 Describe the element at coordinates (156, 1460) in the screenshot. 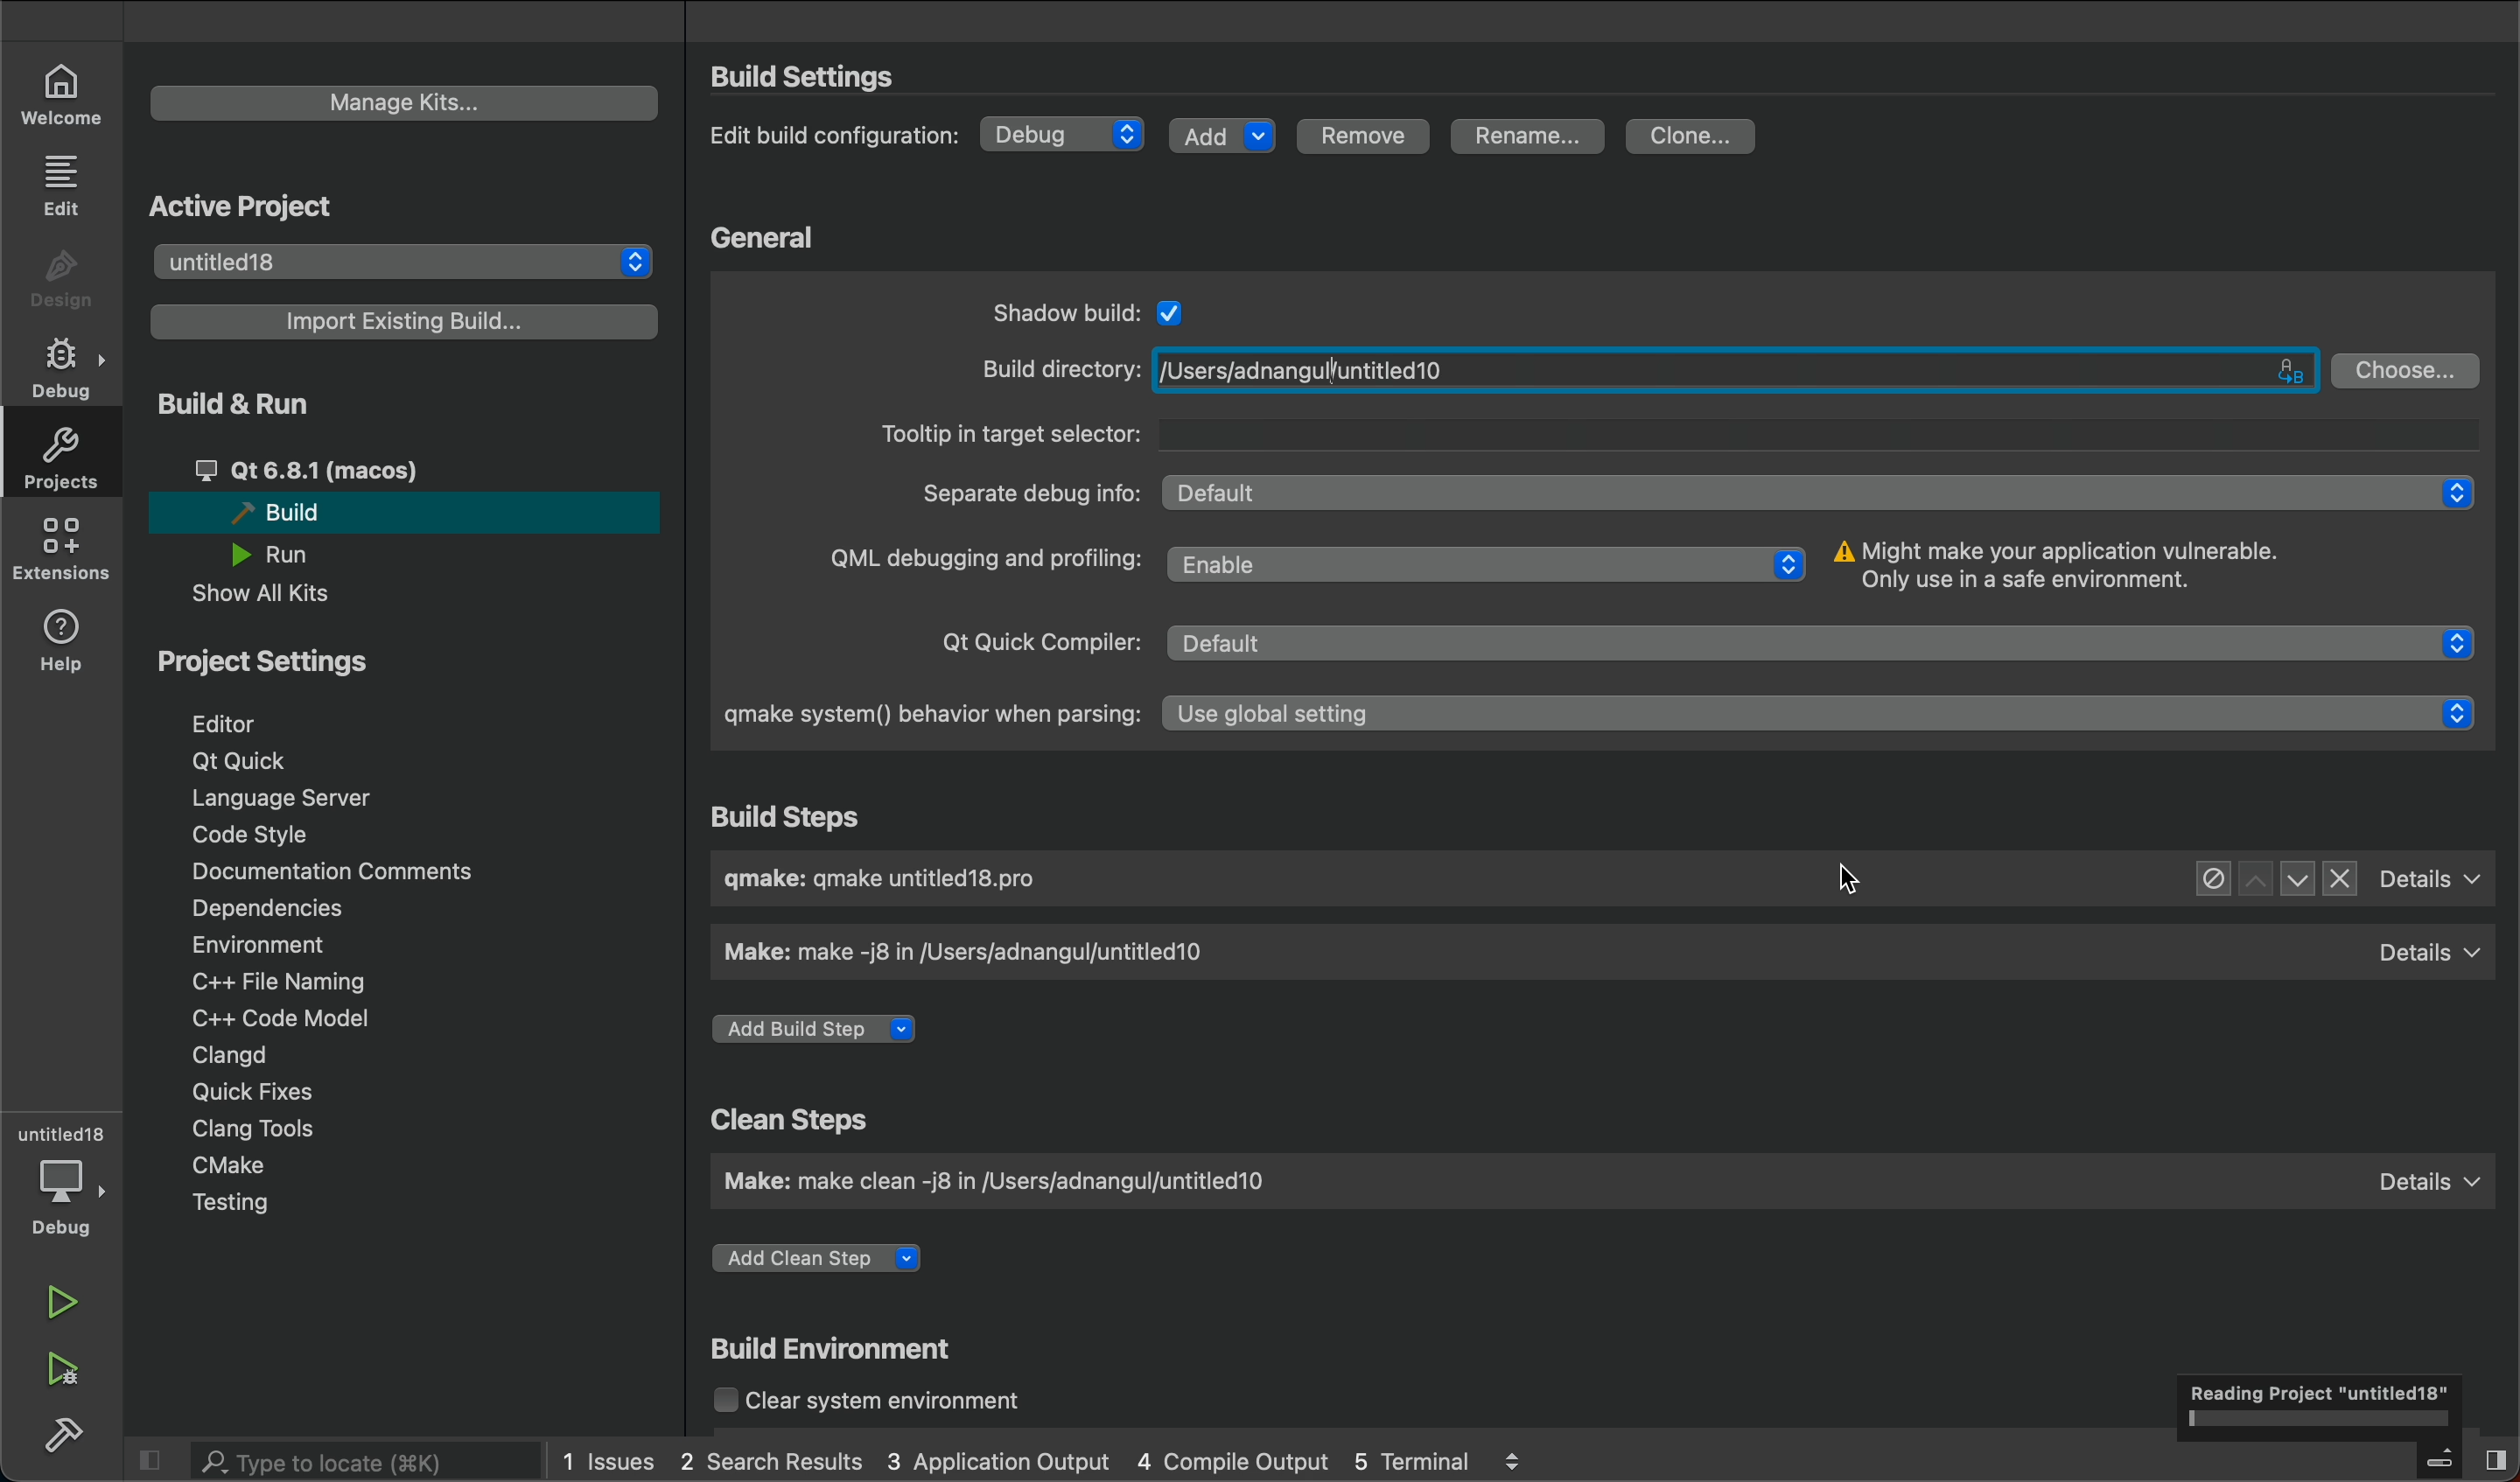

I see `close slidebar` at that location.